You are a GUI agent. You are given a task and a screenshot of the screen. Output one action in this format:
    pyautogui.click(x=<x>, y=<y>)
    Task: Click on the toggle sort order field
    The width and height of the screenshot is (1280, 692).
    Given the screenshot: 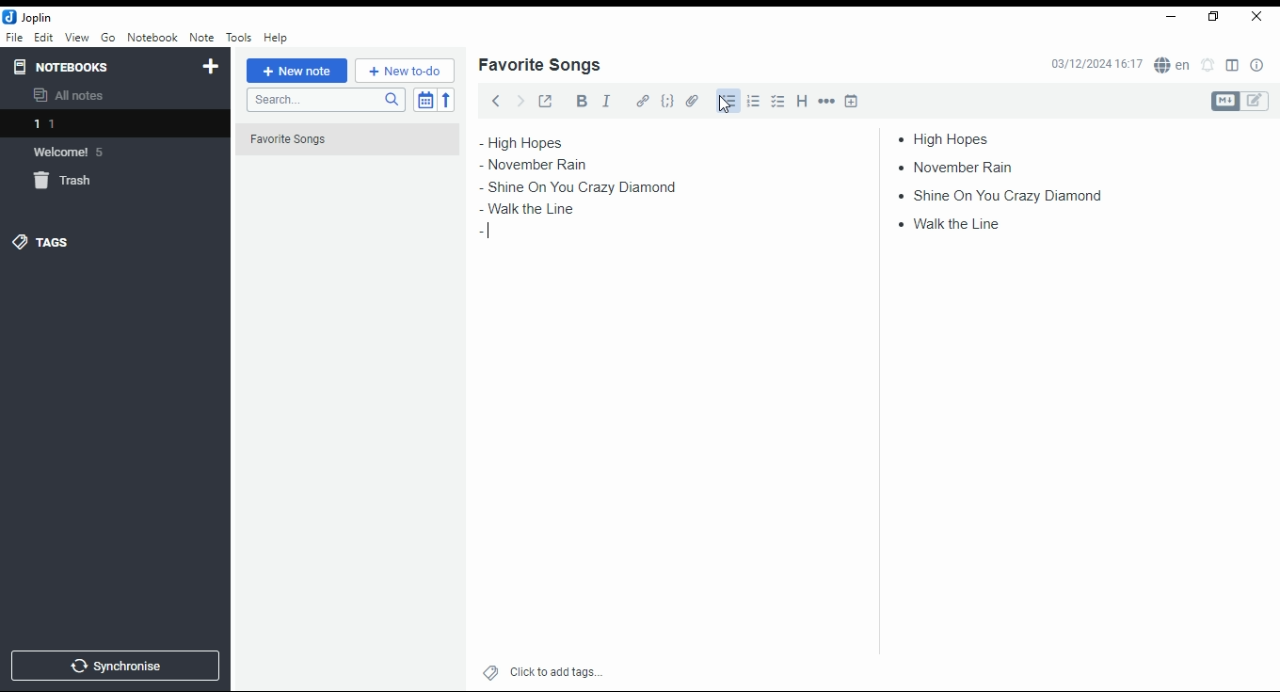 What is the action you would take?
    pyautogui.click(x=425, y=100)
    